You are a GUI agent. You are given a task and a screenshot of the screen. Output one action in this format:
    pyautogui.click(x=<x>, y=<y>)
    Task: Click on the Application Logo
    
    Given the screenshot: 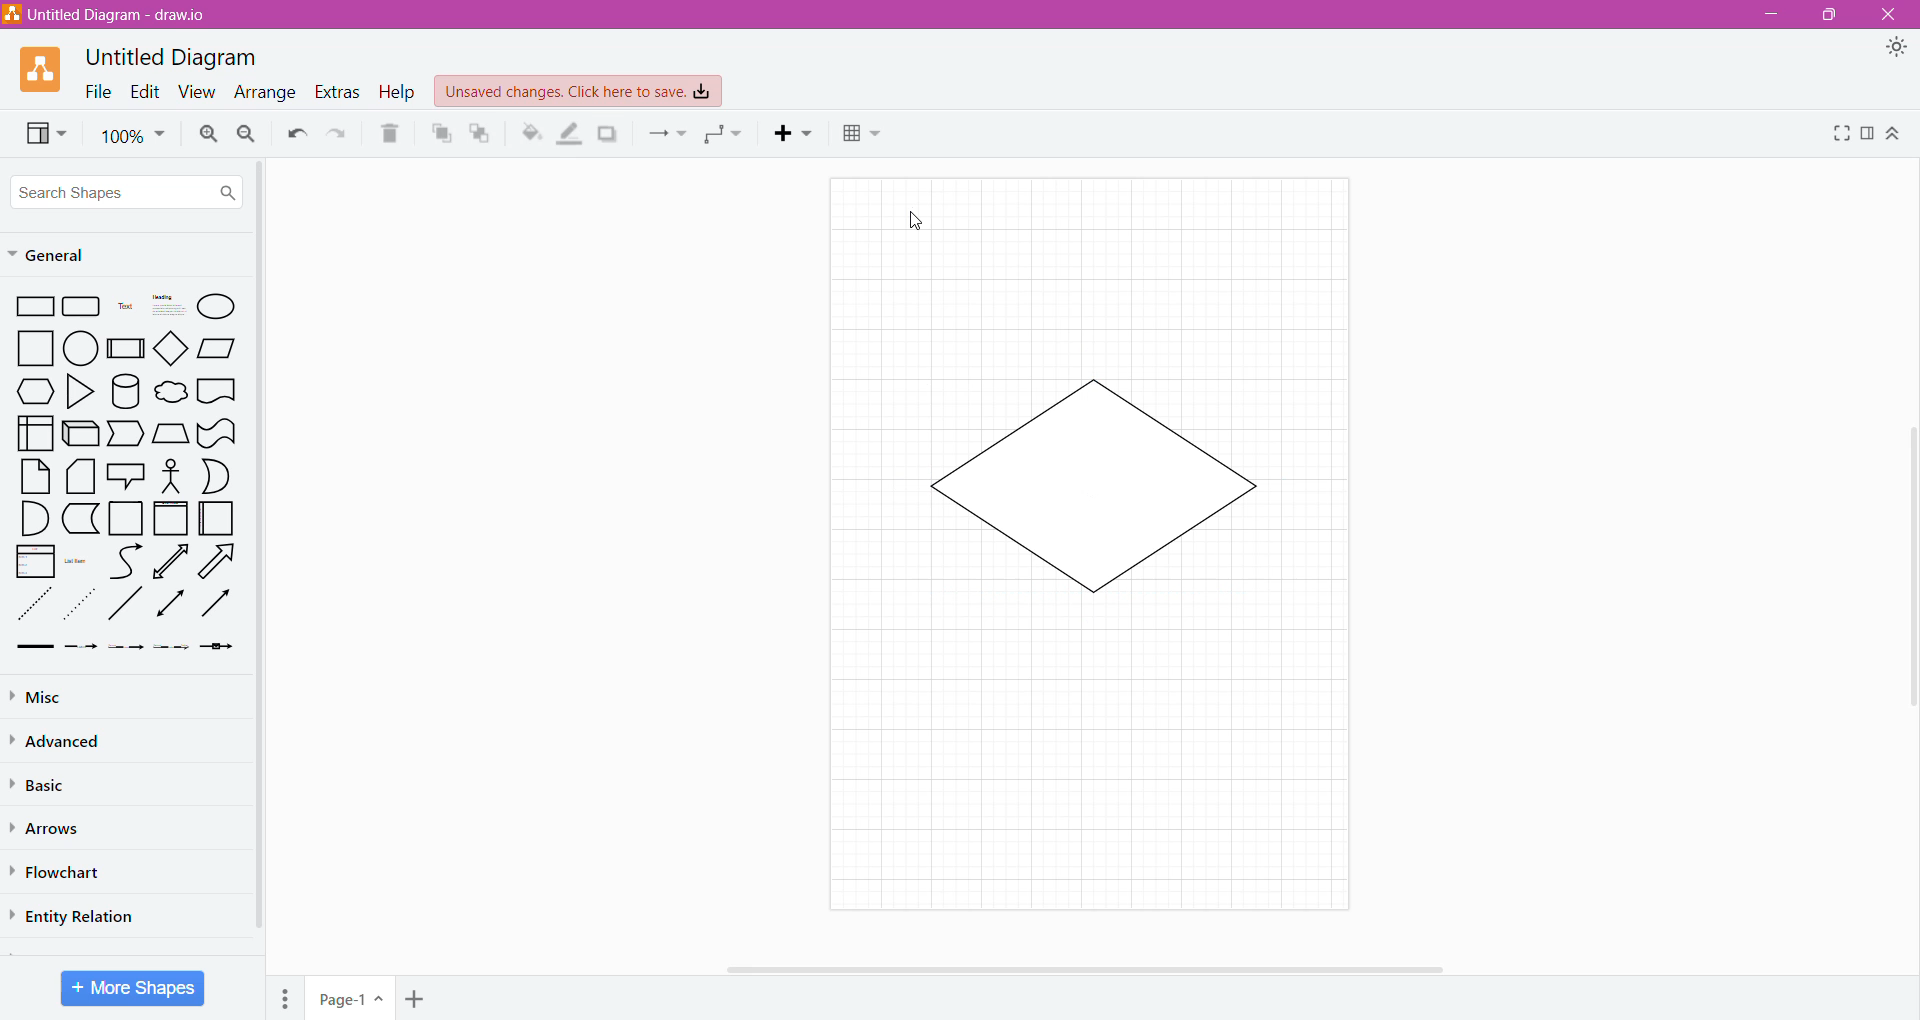 What is the action you would take?
    pyautogui.click(x=43, y=68)
    